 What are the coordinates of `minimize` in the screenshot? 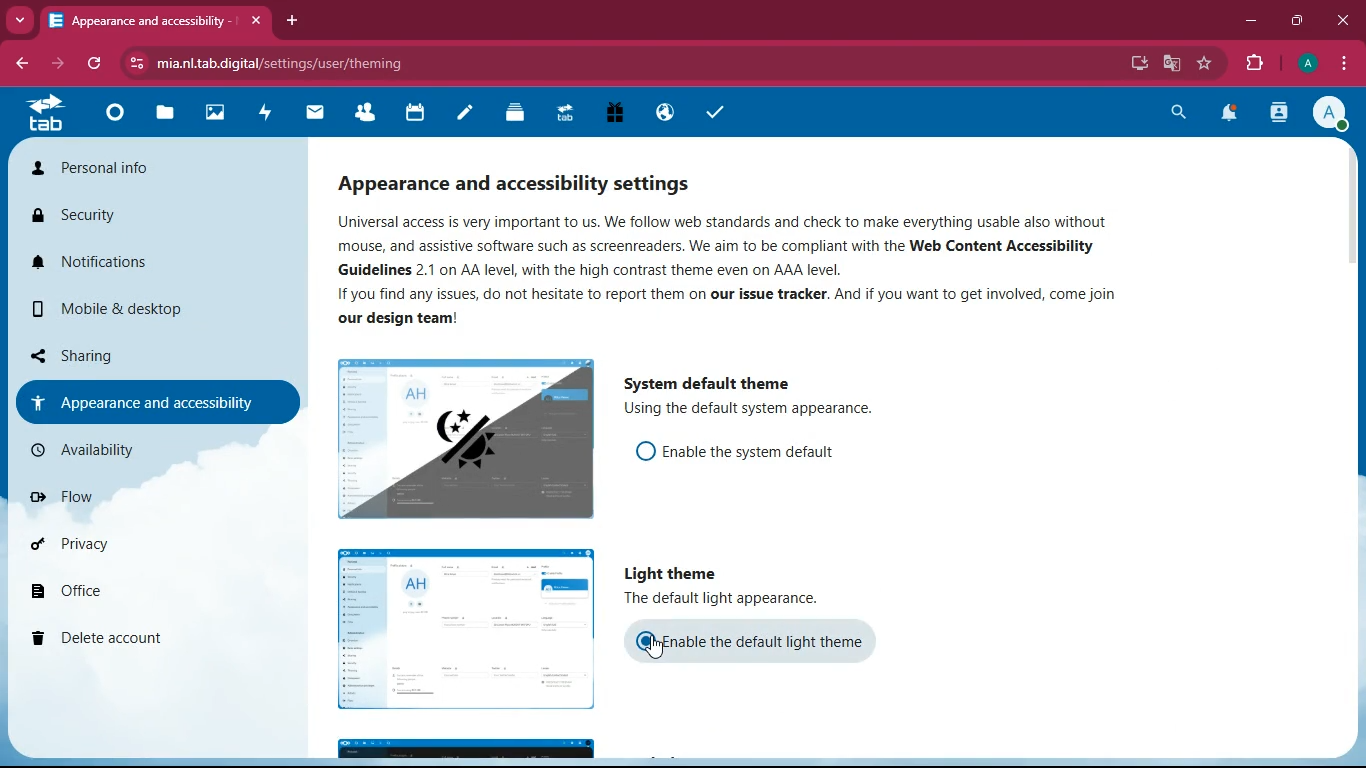 It's located at (1251, 21).